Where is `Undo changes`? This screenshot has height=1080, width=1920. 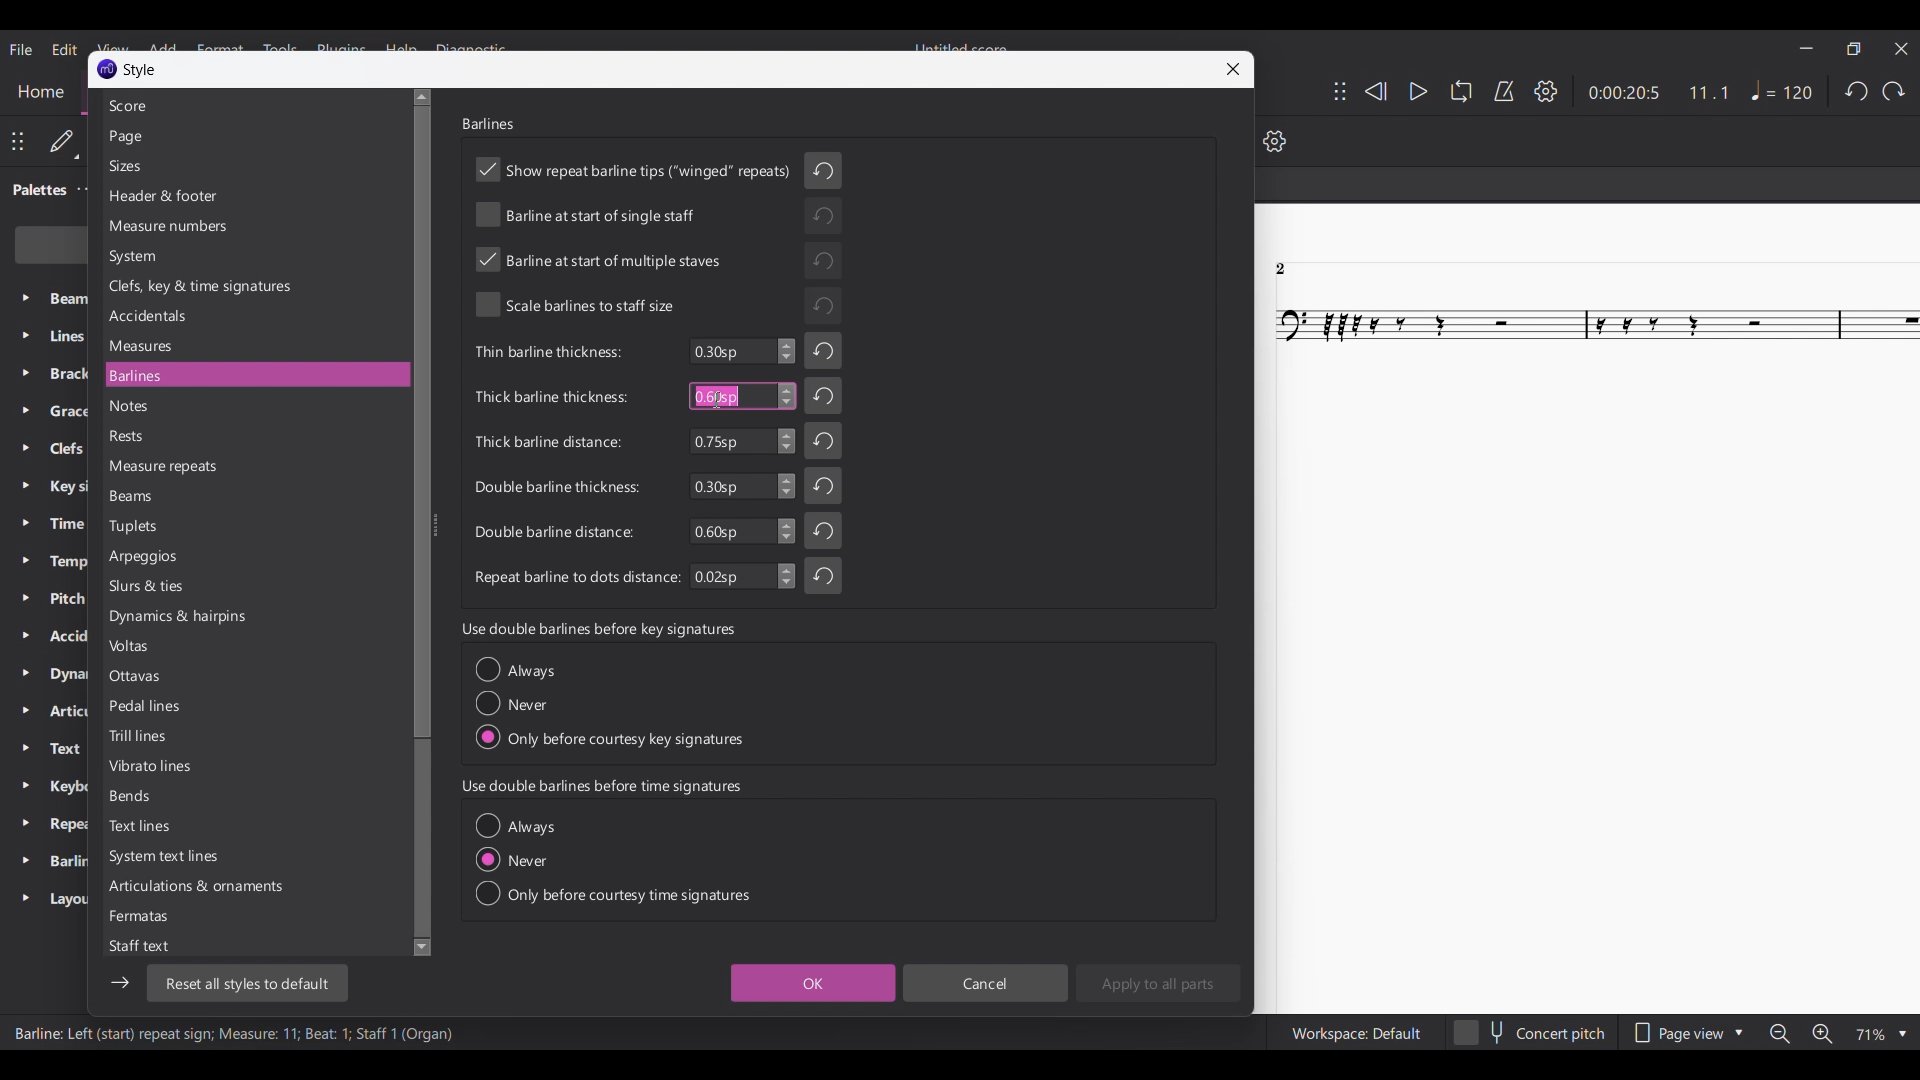
Undo changes is located at coordinates (823, 372).